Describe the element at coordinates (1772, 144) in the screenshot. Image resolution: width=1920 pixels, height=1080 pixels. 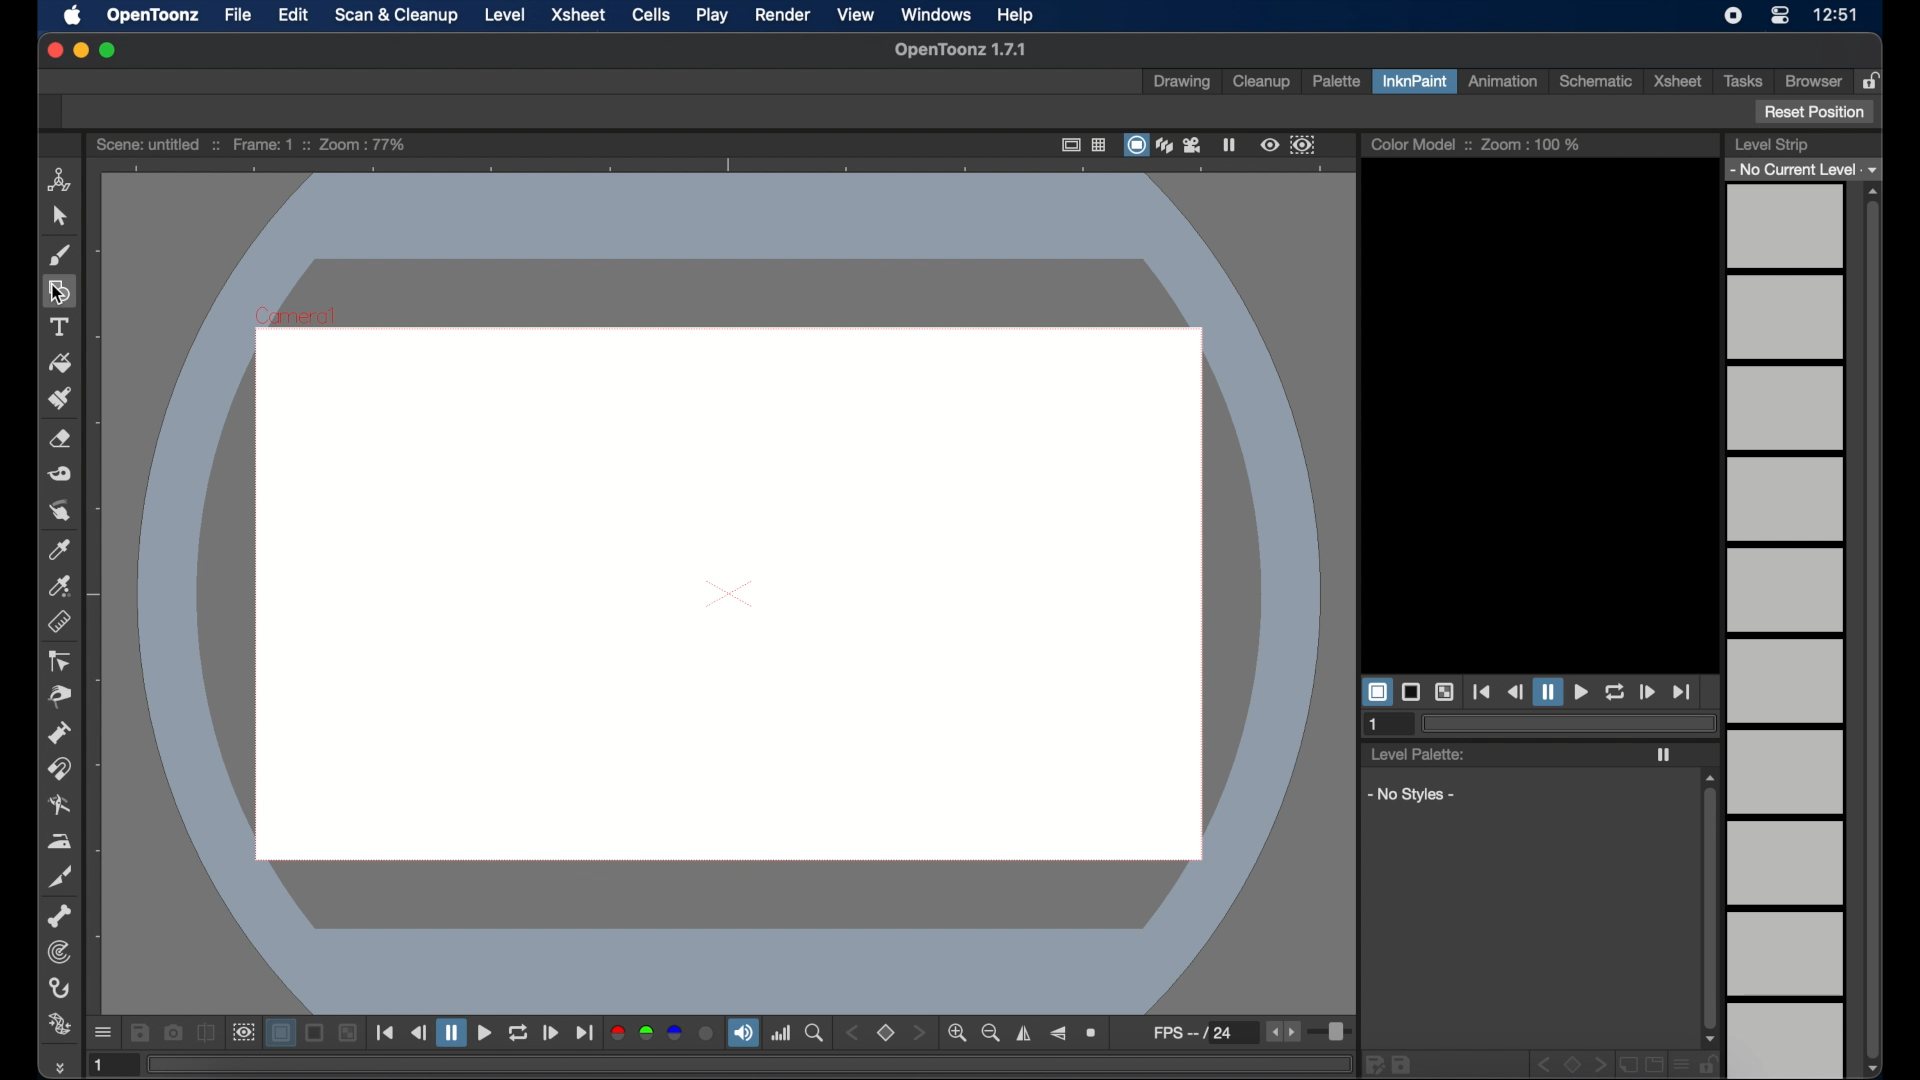
I see `level strip` at that location.